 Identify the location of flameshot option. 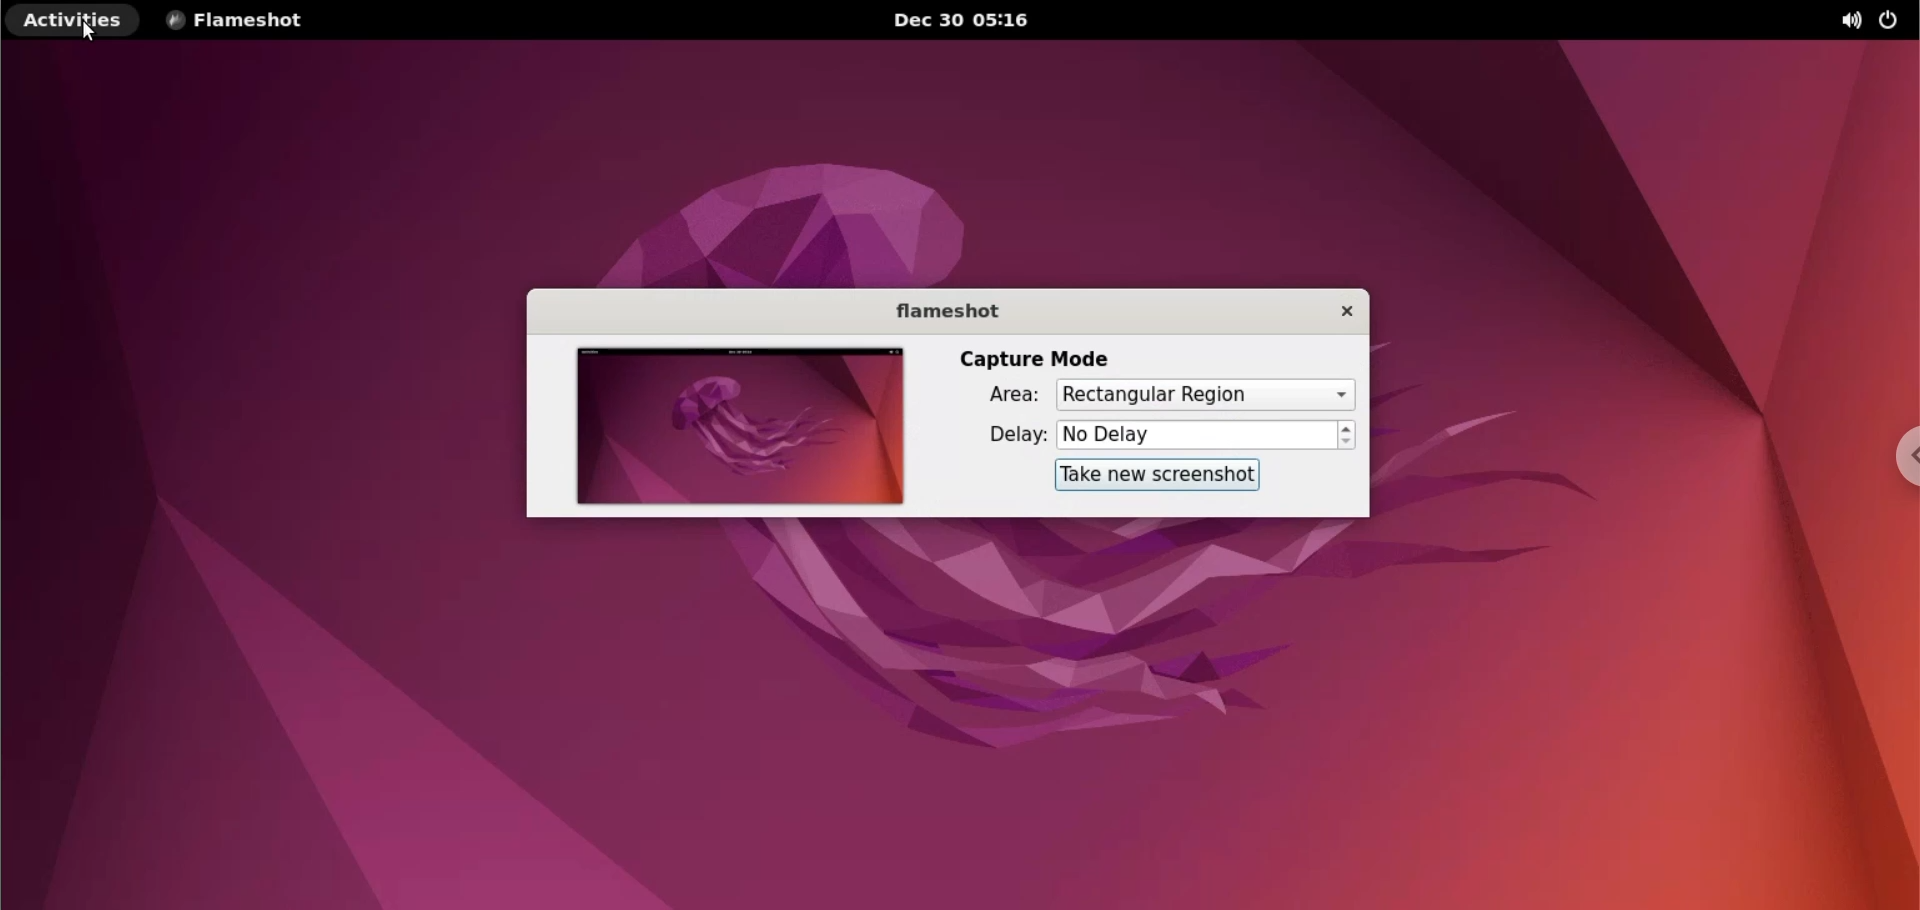
(245, 21).